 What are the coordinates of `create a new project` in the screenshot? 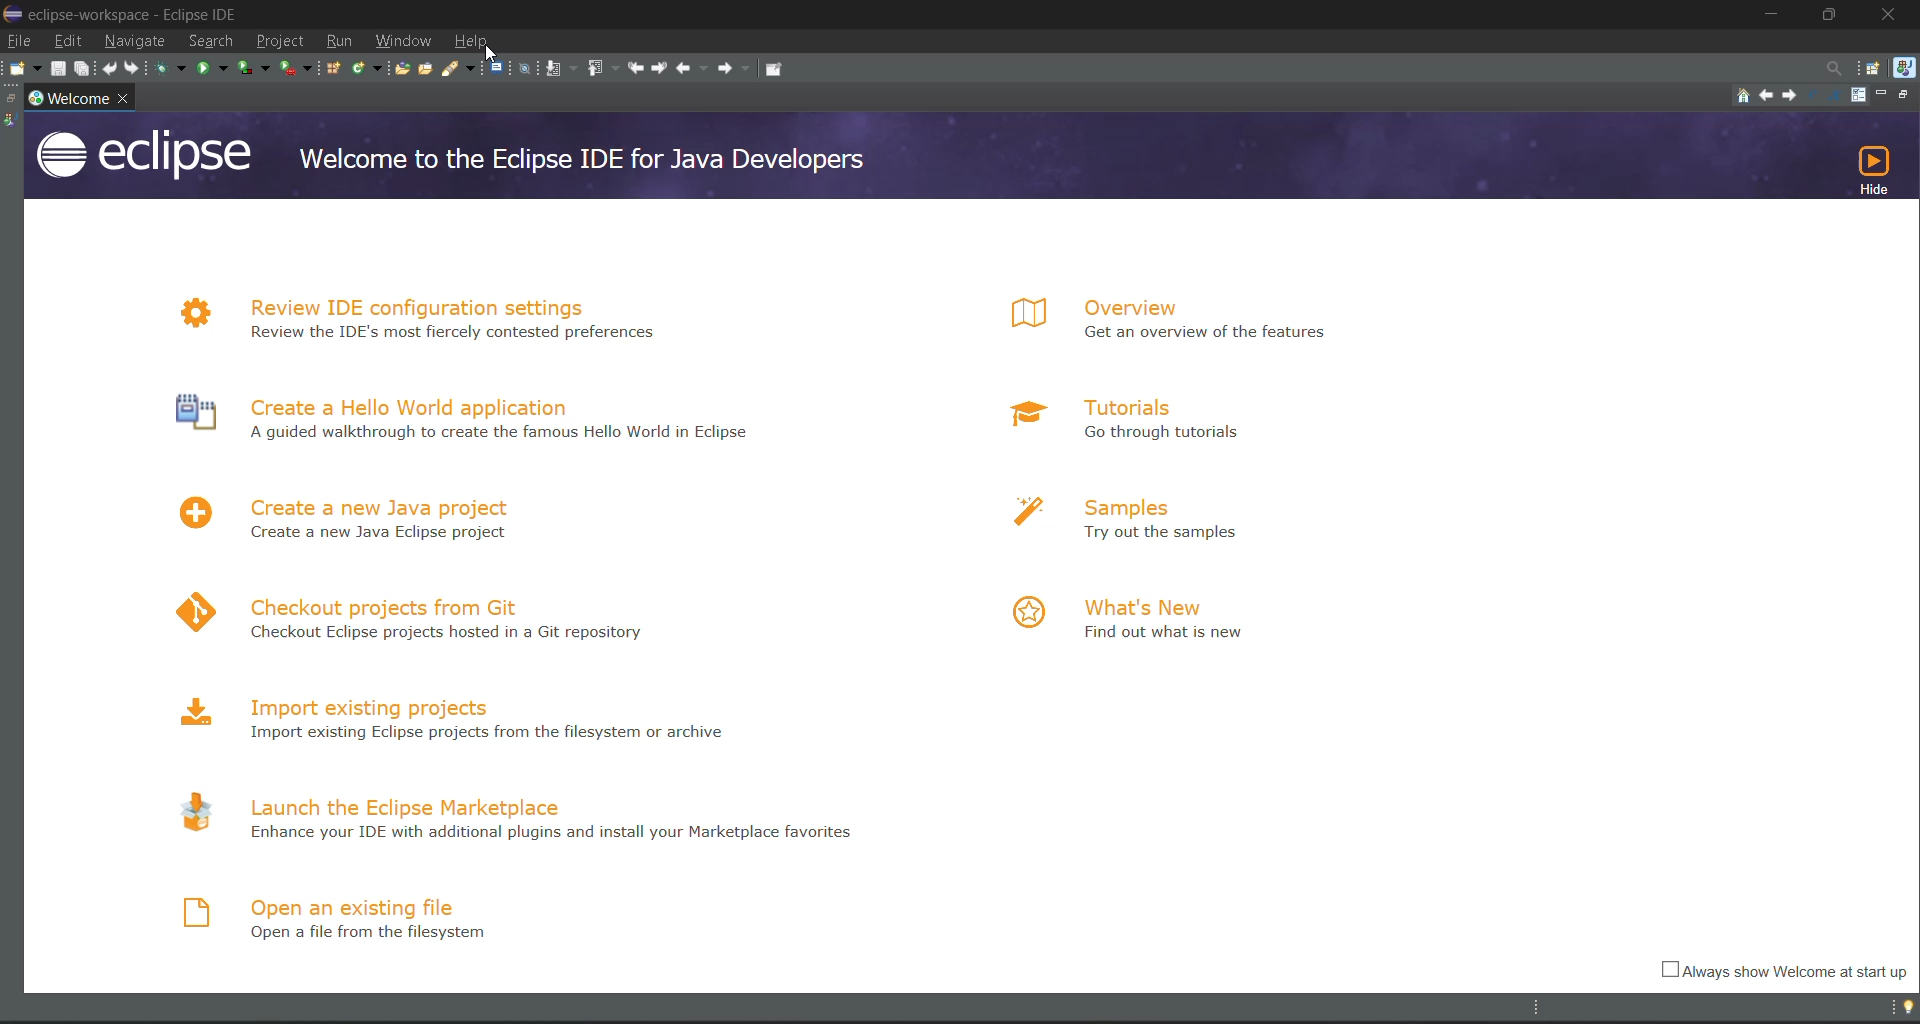 It's located at (354, 506).